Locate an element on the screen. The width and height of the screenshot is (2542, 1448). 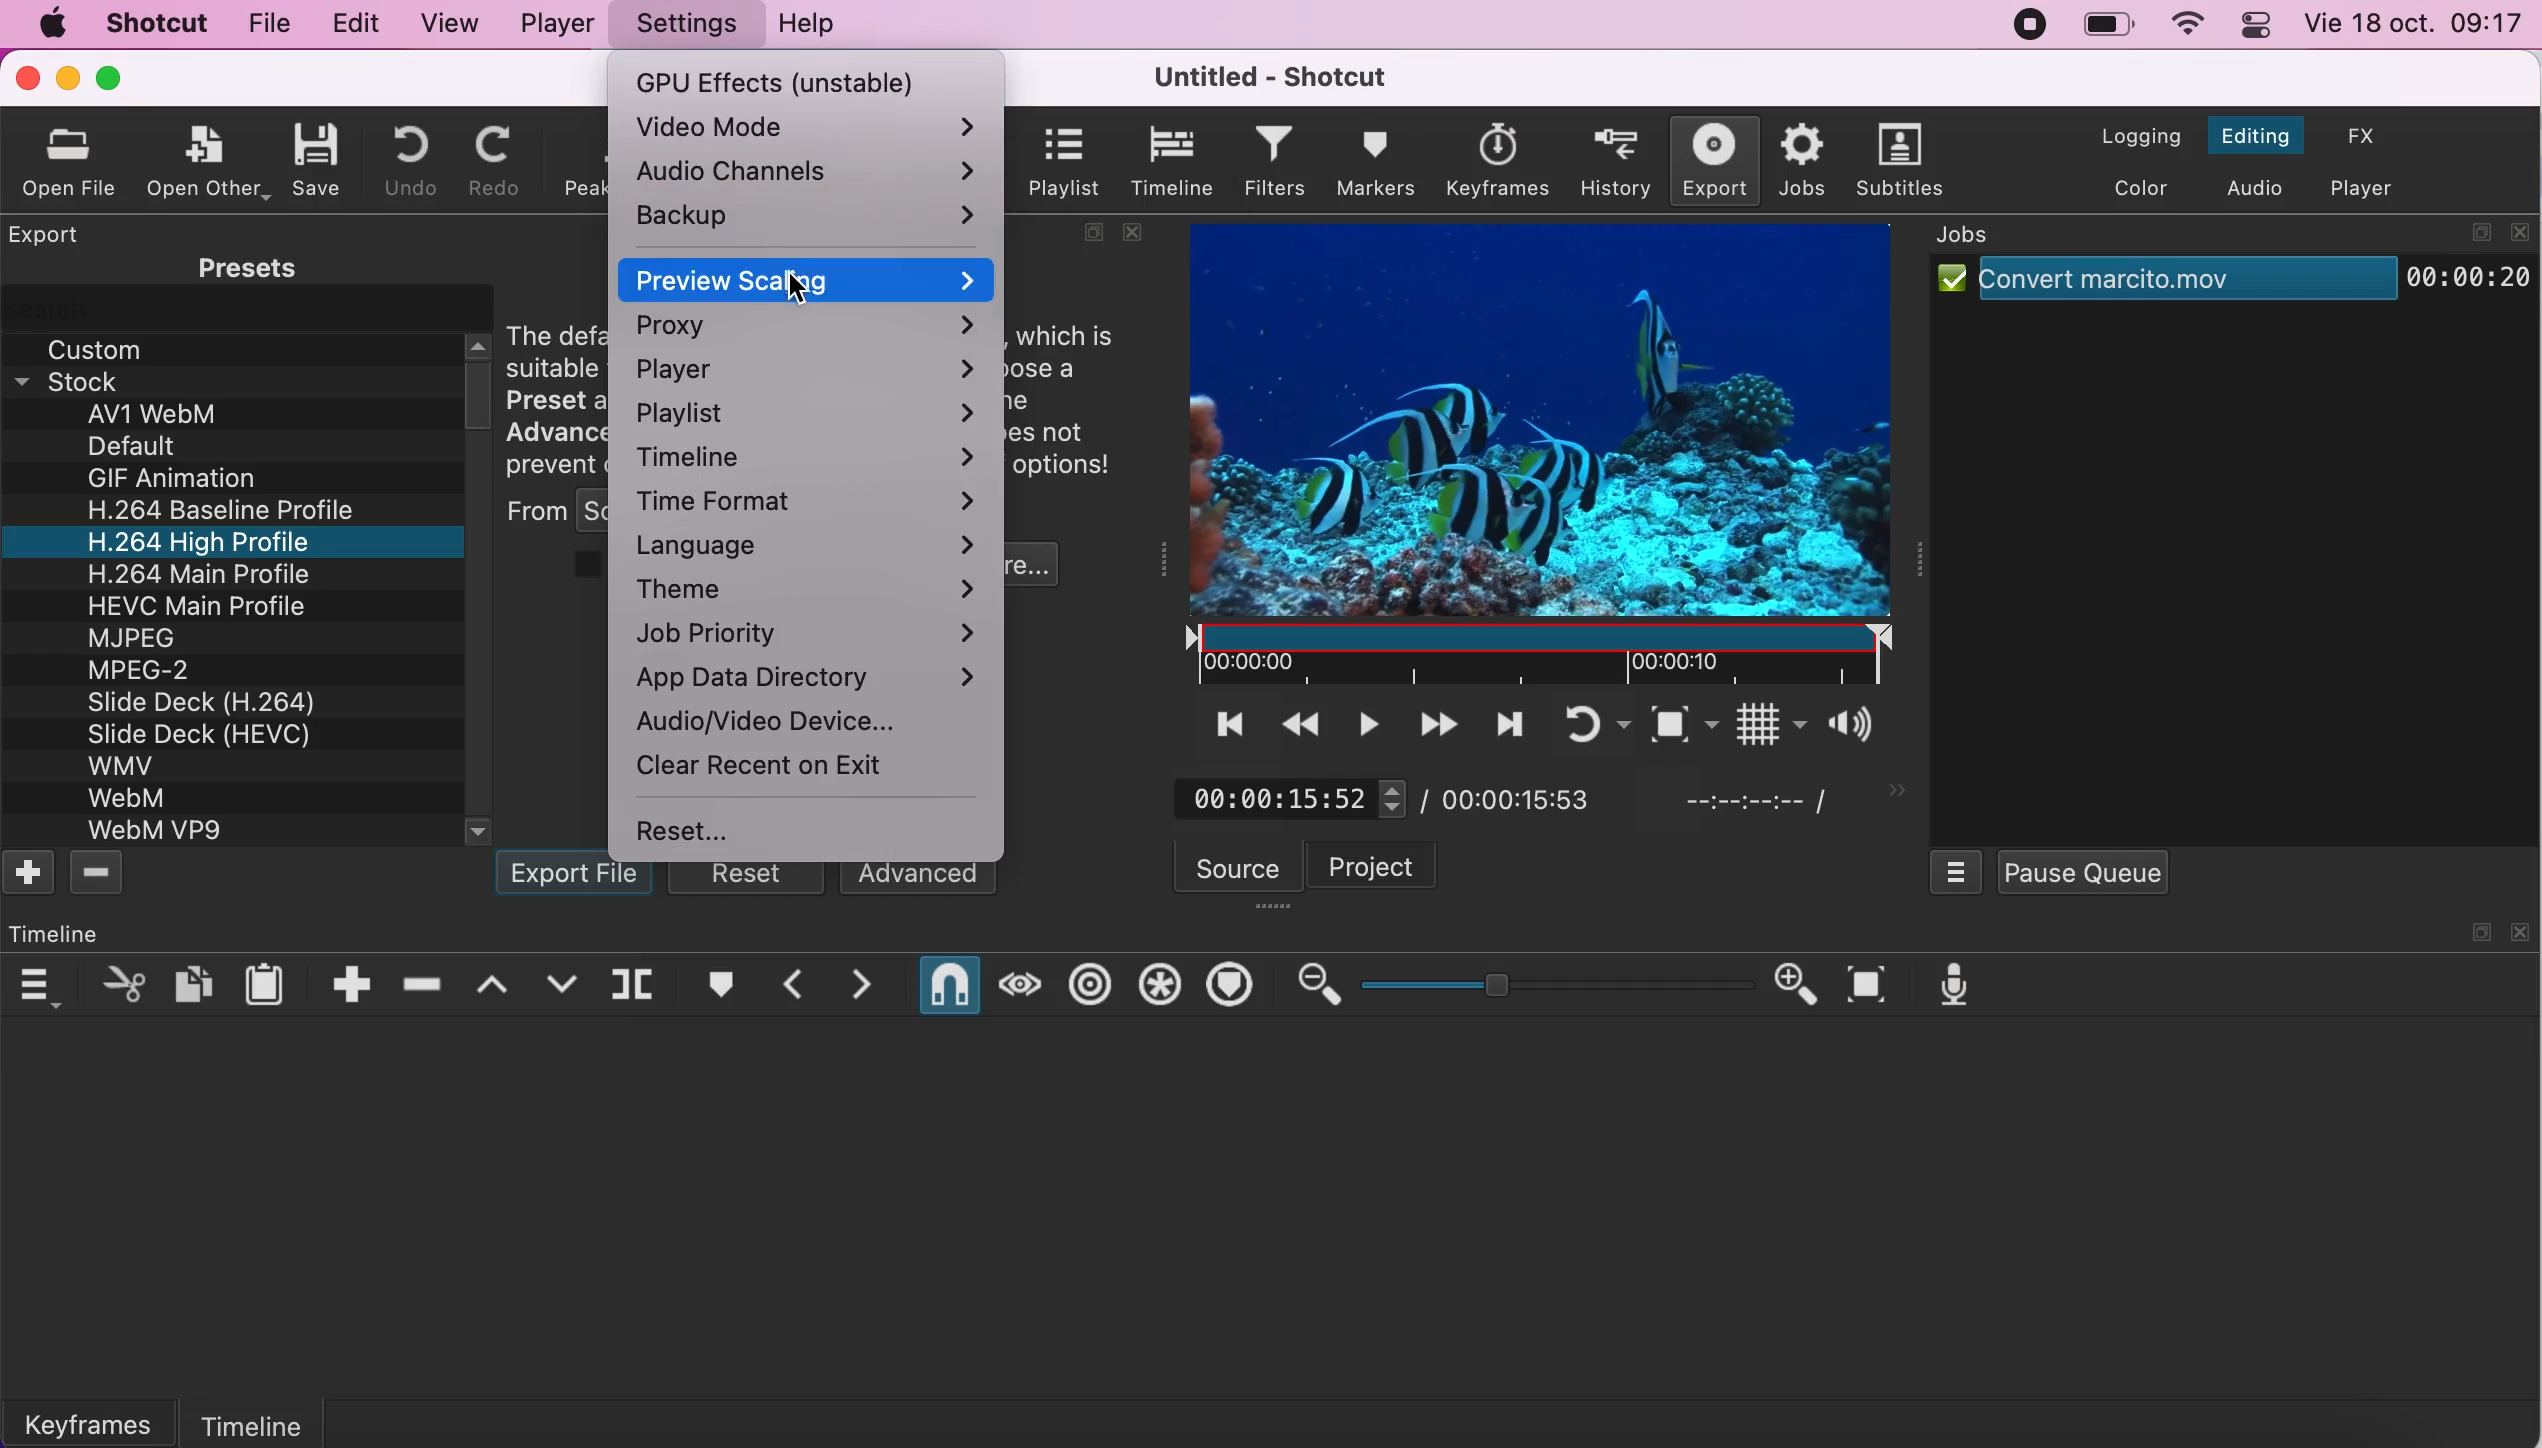
recording stopped is located at coordinates (2026, 23).